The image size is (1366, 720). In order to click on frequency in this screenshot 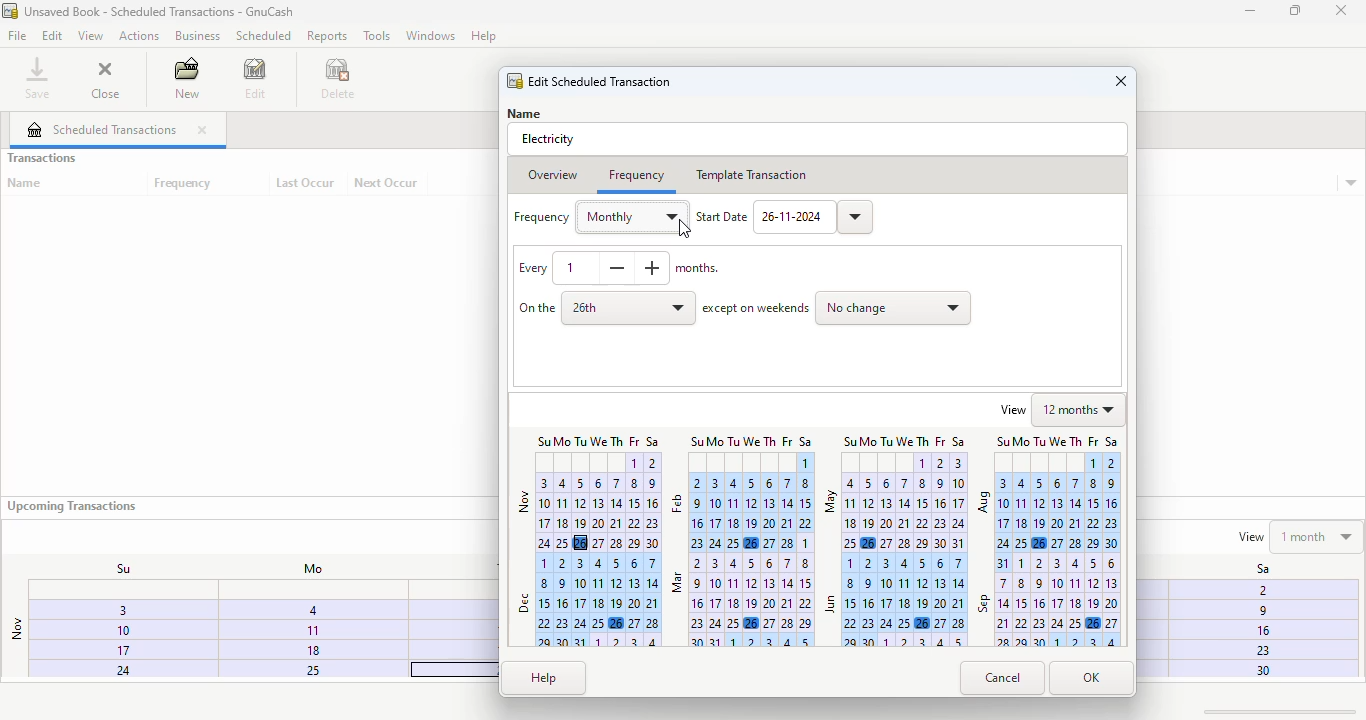, I will do `click(542, 217)`.